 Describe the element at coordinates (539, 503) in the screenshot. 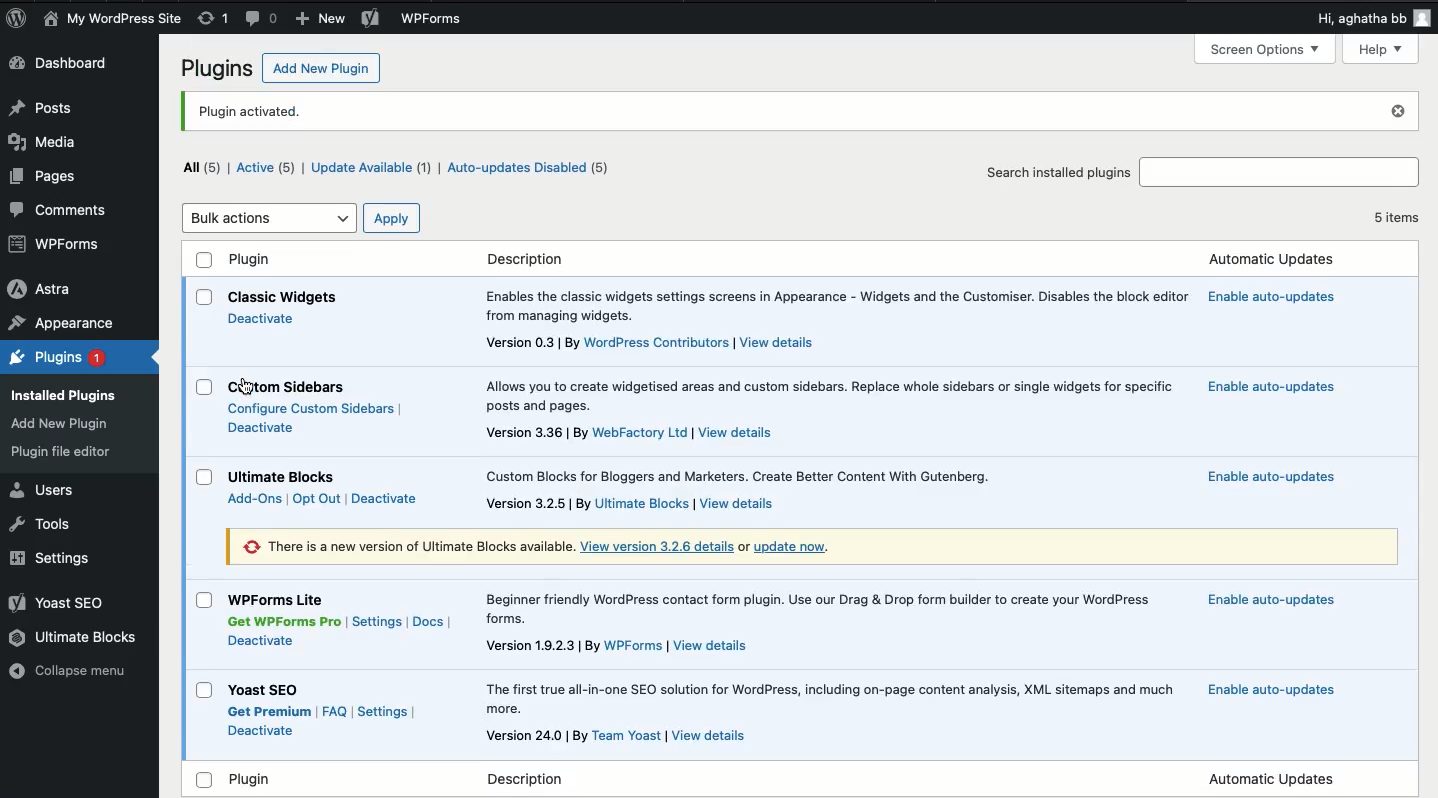

I see `version` at that location.